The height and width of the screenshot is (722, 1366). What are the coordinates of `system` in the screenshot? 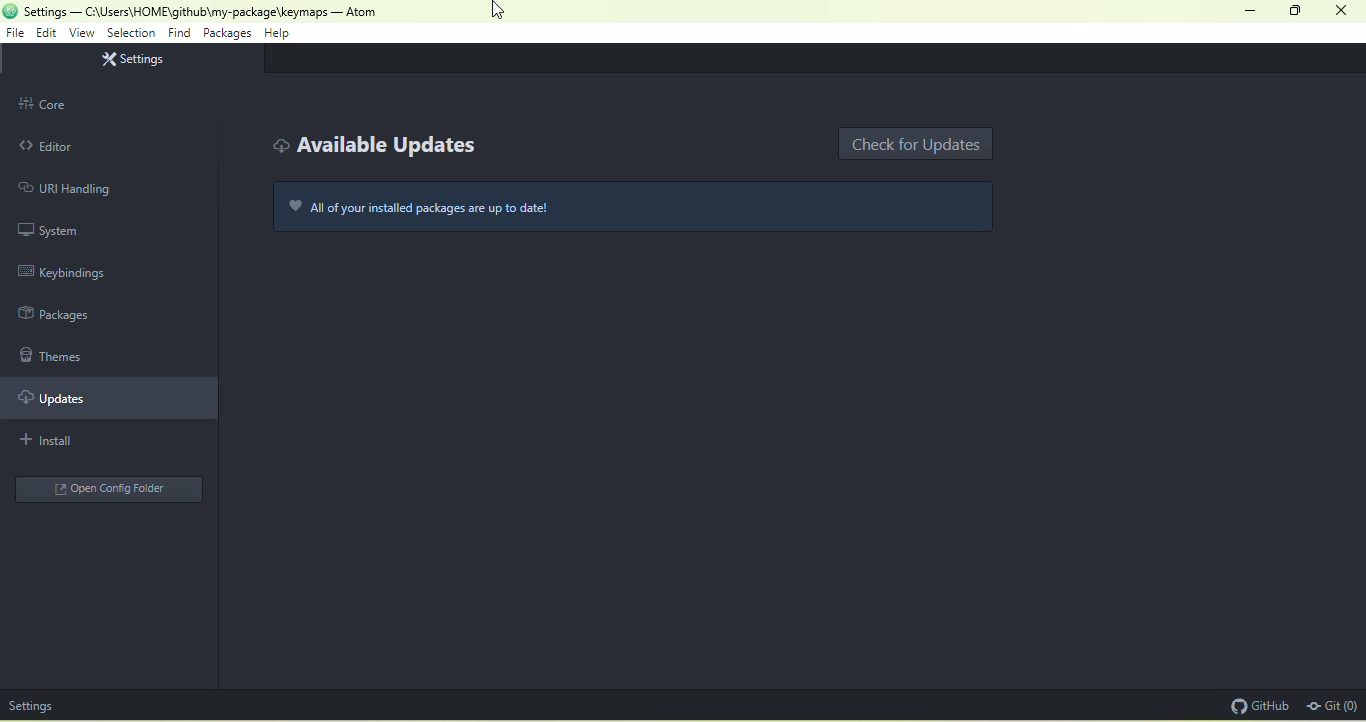 It's located at (54, 231).